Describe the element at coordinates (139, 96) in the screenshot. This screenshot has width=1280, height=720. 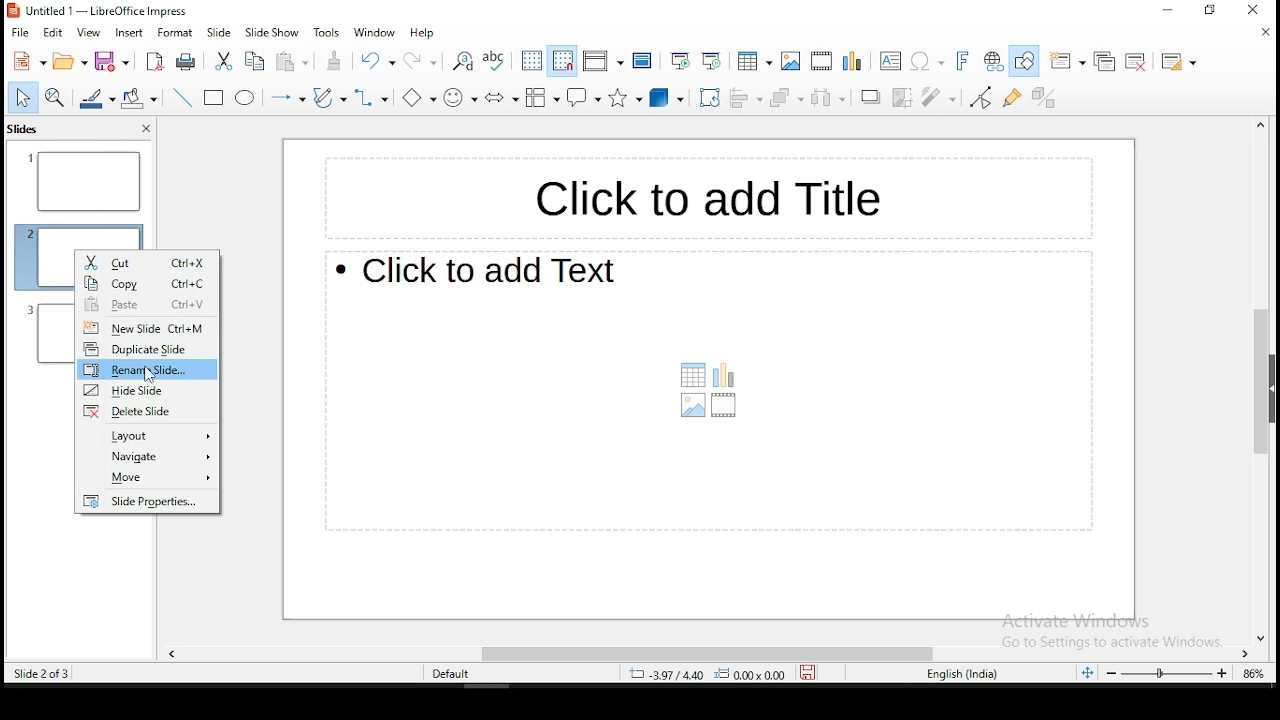
I see `paint bucket tool` at that location.